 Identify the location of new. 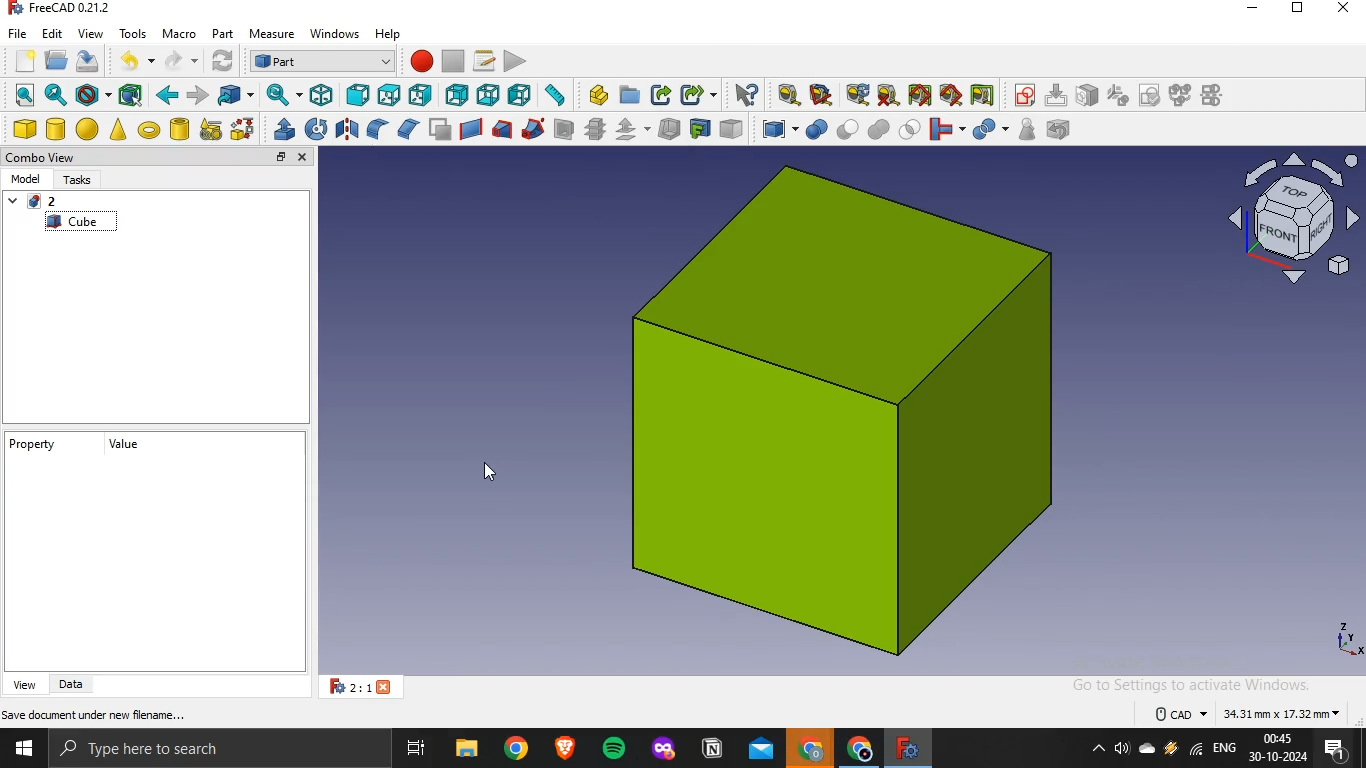
(25, 61).